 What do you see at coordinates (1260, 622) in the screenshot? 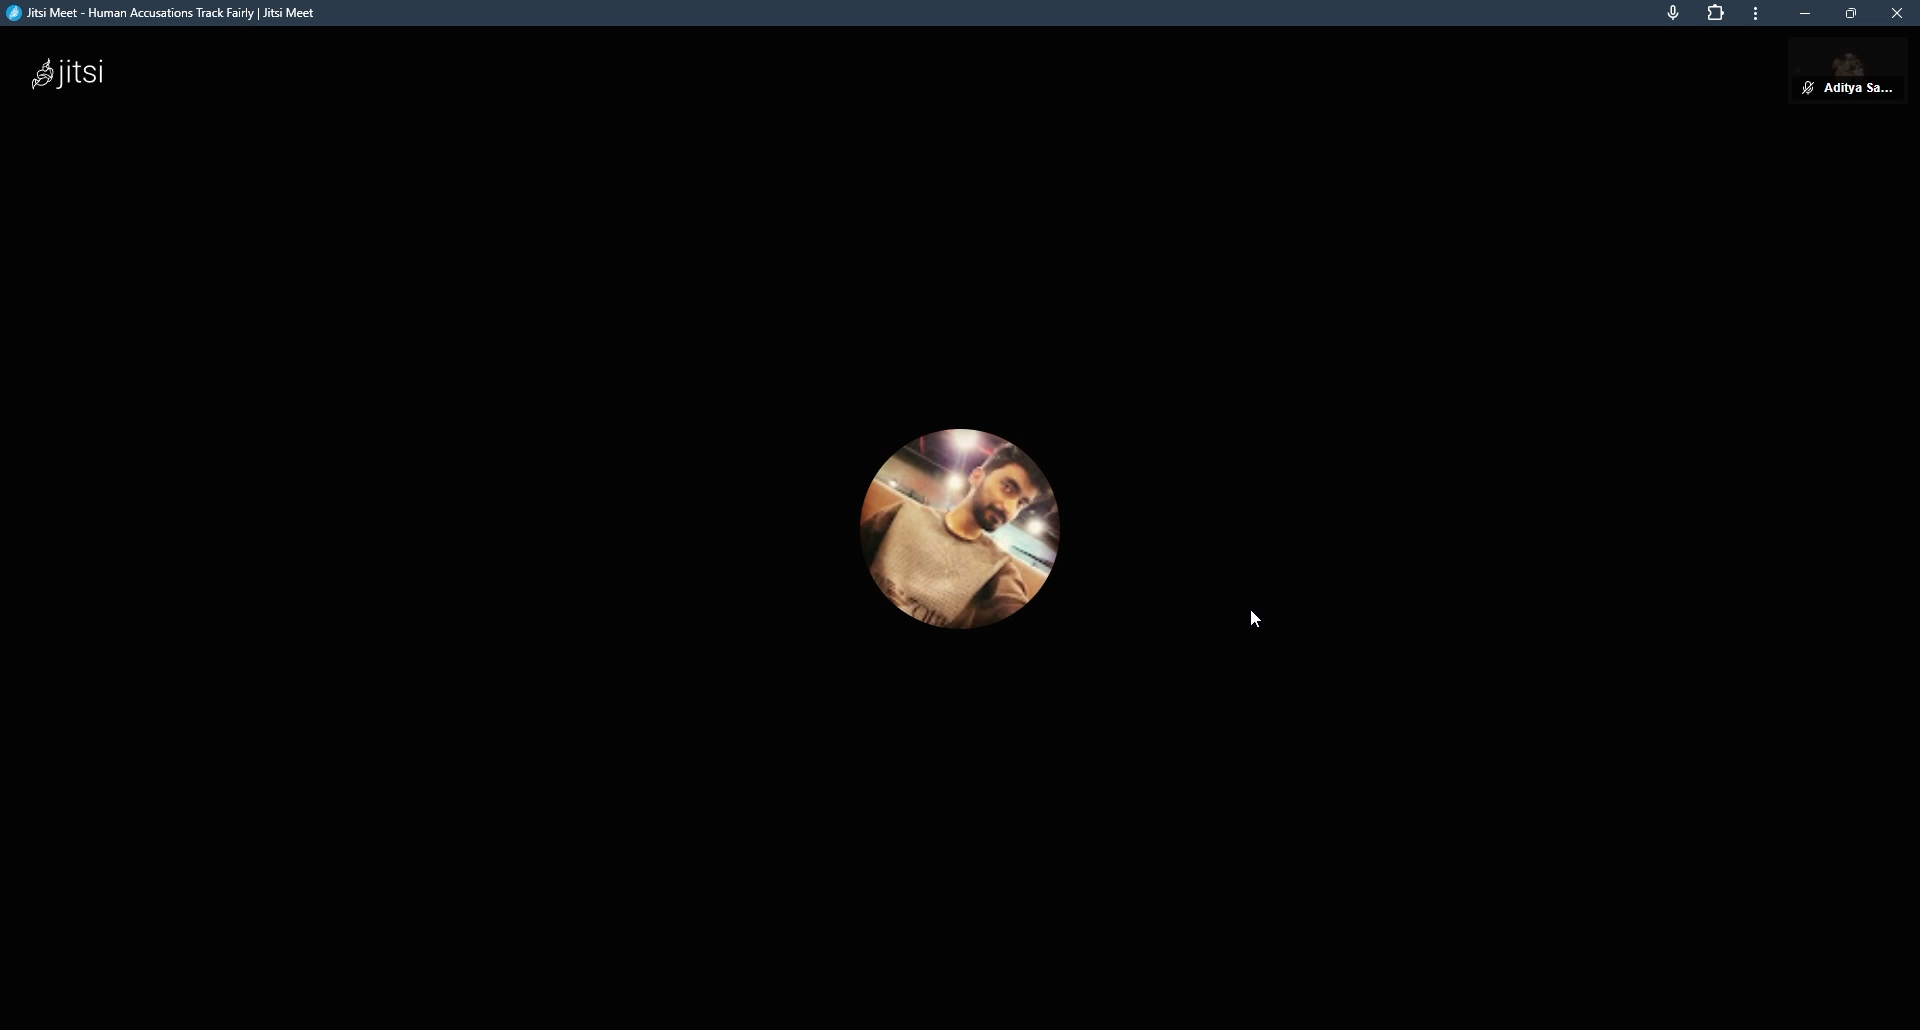
I see `cursor` at bounding box center [1260, 622].